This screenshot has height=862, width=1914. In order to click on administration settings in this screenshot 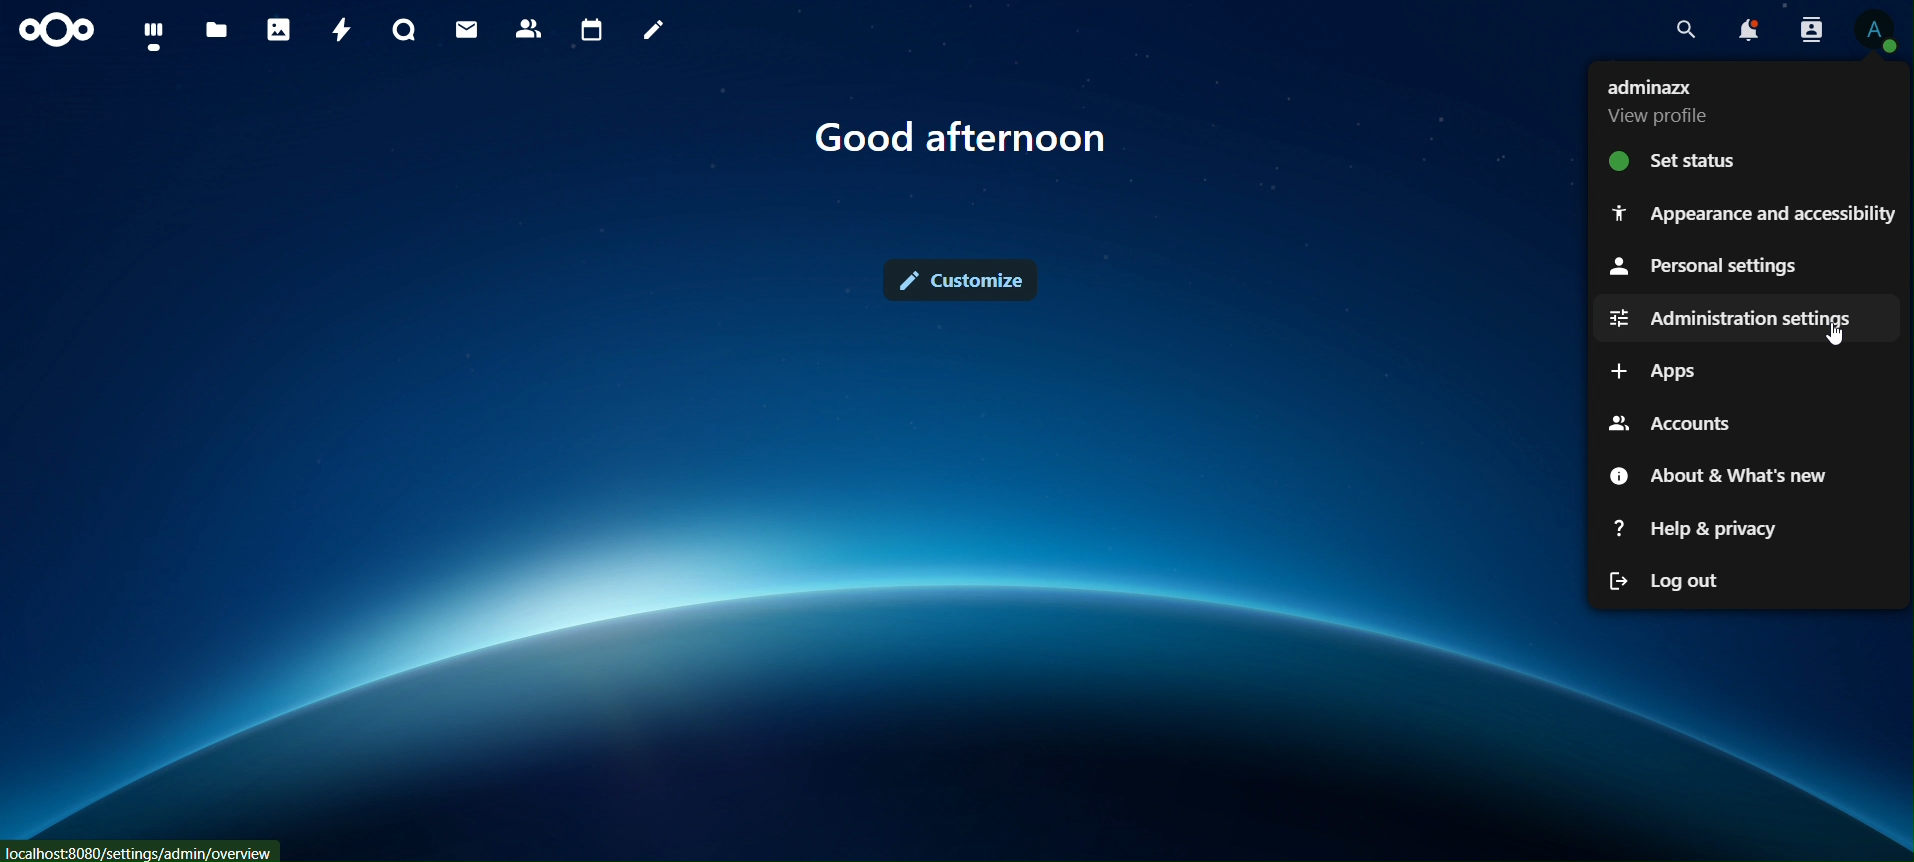, I will do `click(1725, 316)`.